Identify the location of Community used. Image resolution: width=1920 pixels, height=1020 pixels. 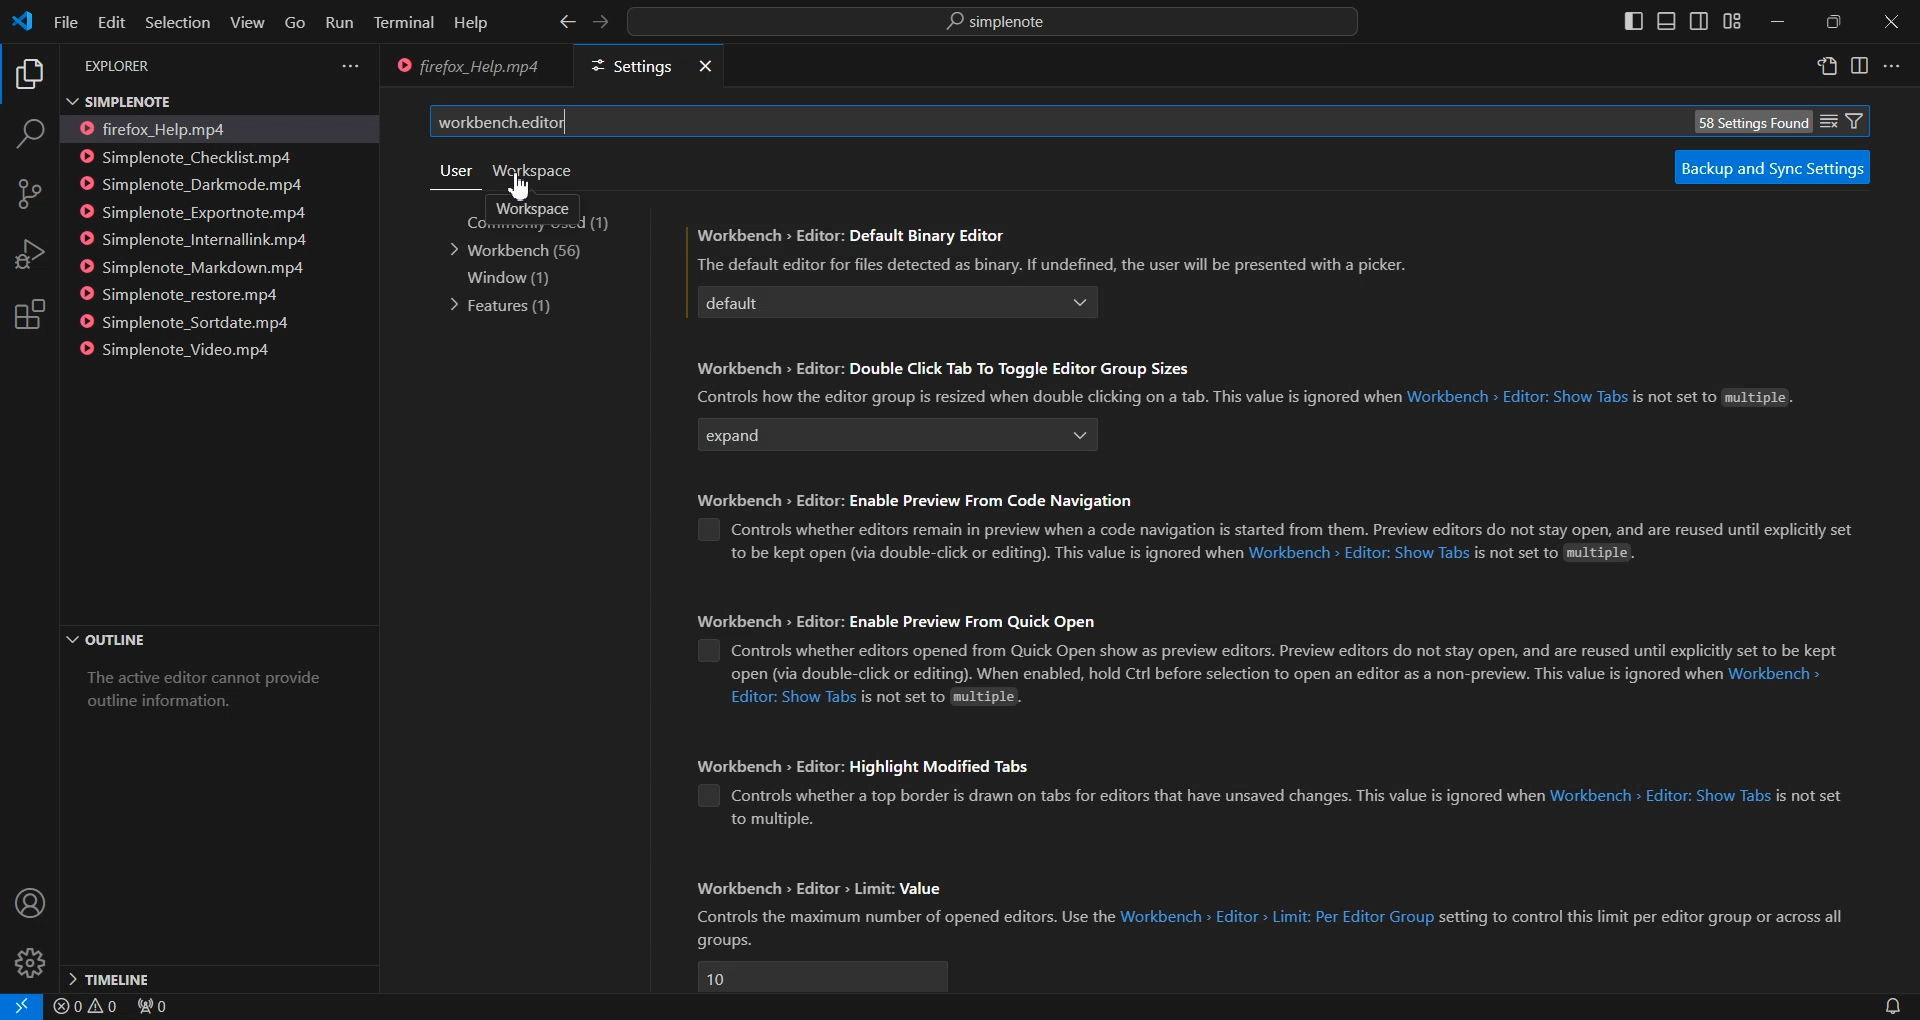
(553, 222).